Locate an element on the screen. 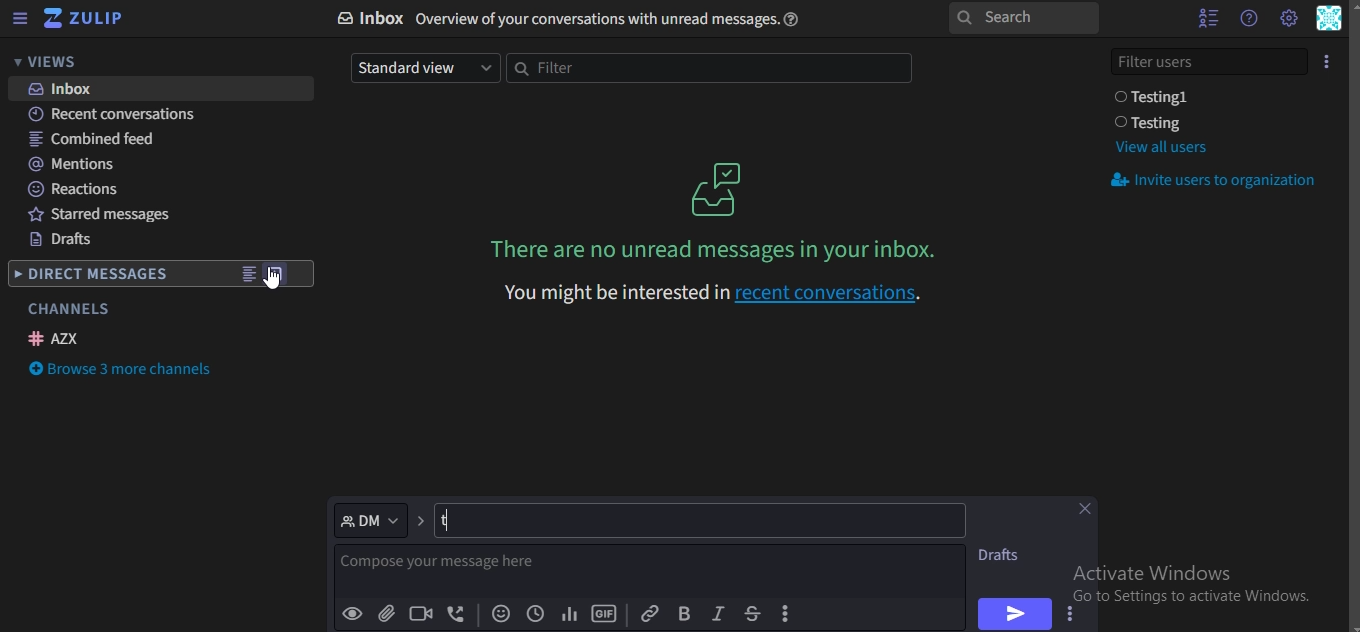 This screenshot has width=1360, height=632.  is located at coordinates (1074, 613).